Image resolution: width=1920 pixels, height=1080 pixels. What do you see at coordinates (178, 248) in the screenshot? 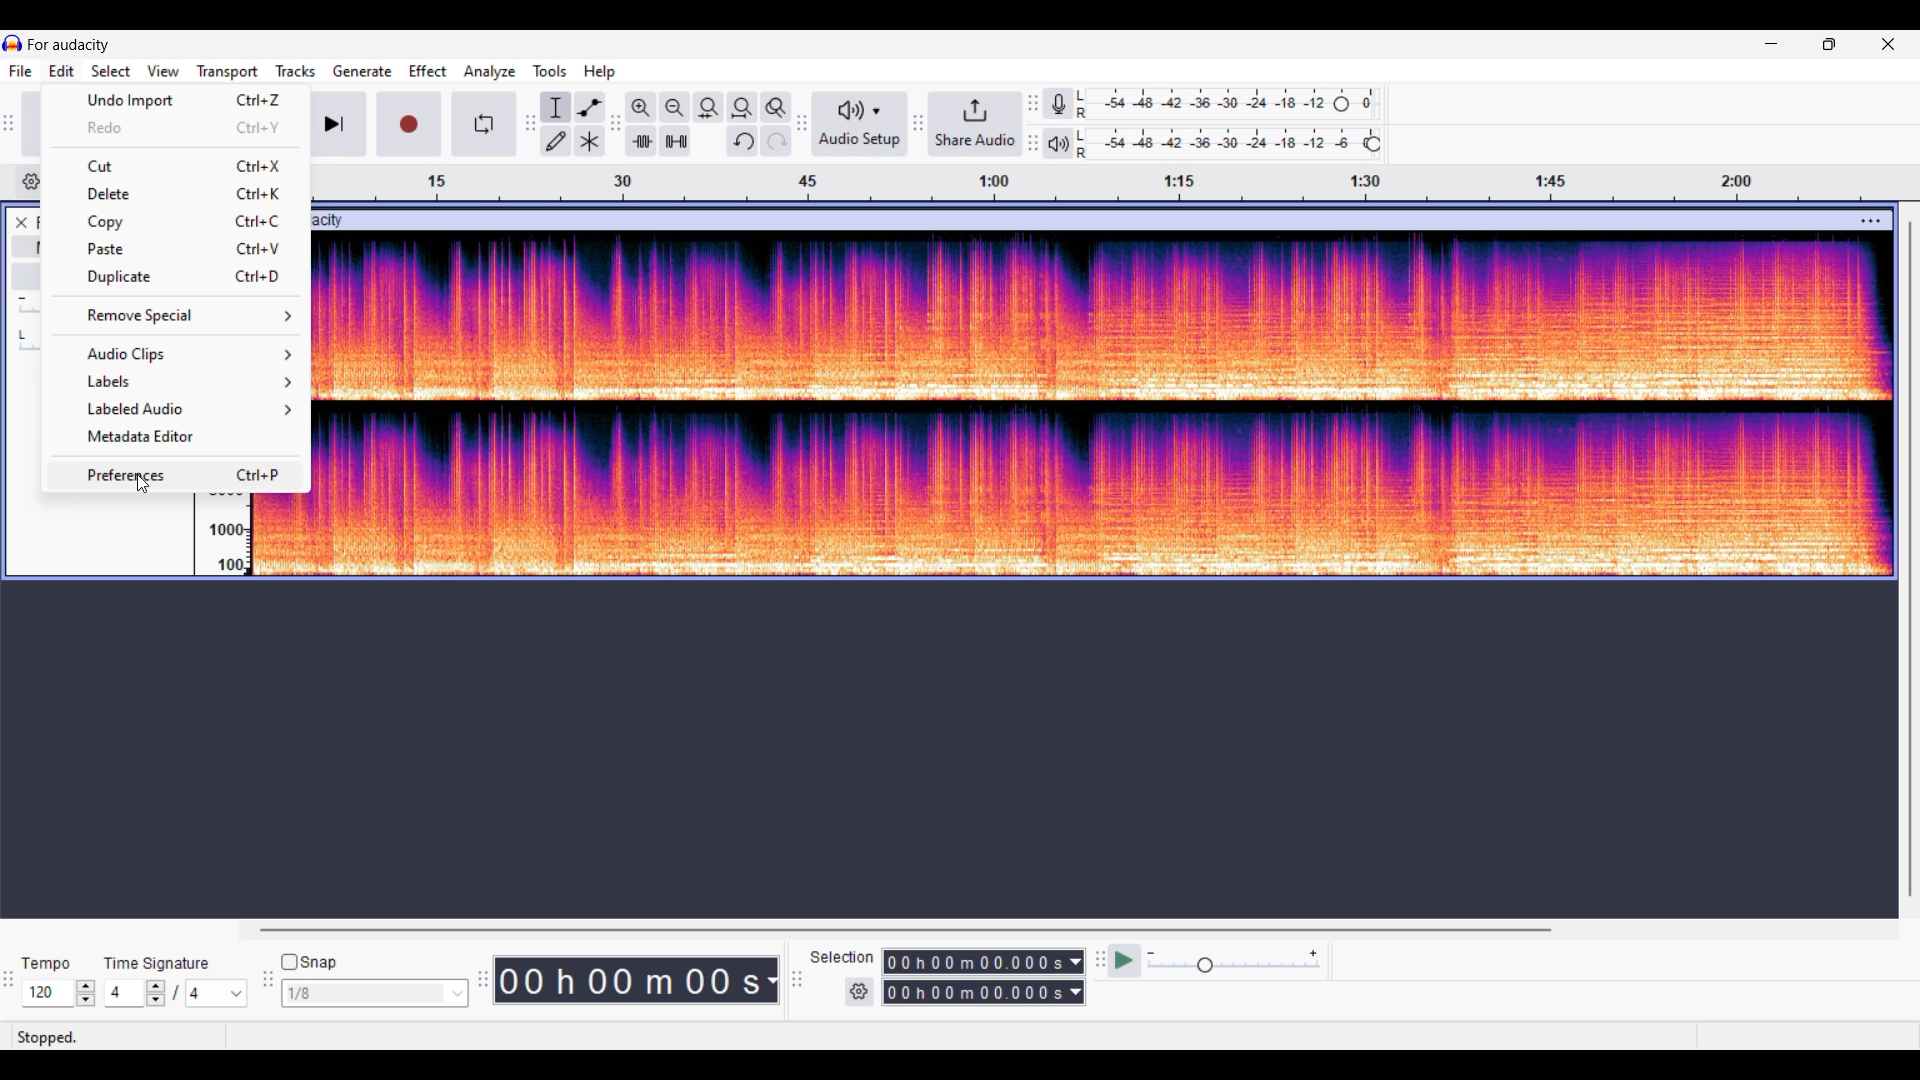
I see `Paste` at bounding box center [178, 248].